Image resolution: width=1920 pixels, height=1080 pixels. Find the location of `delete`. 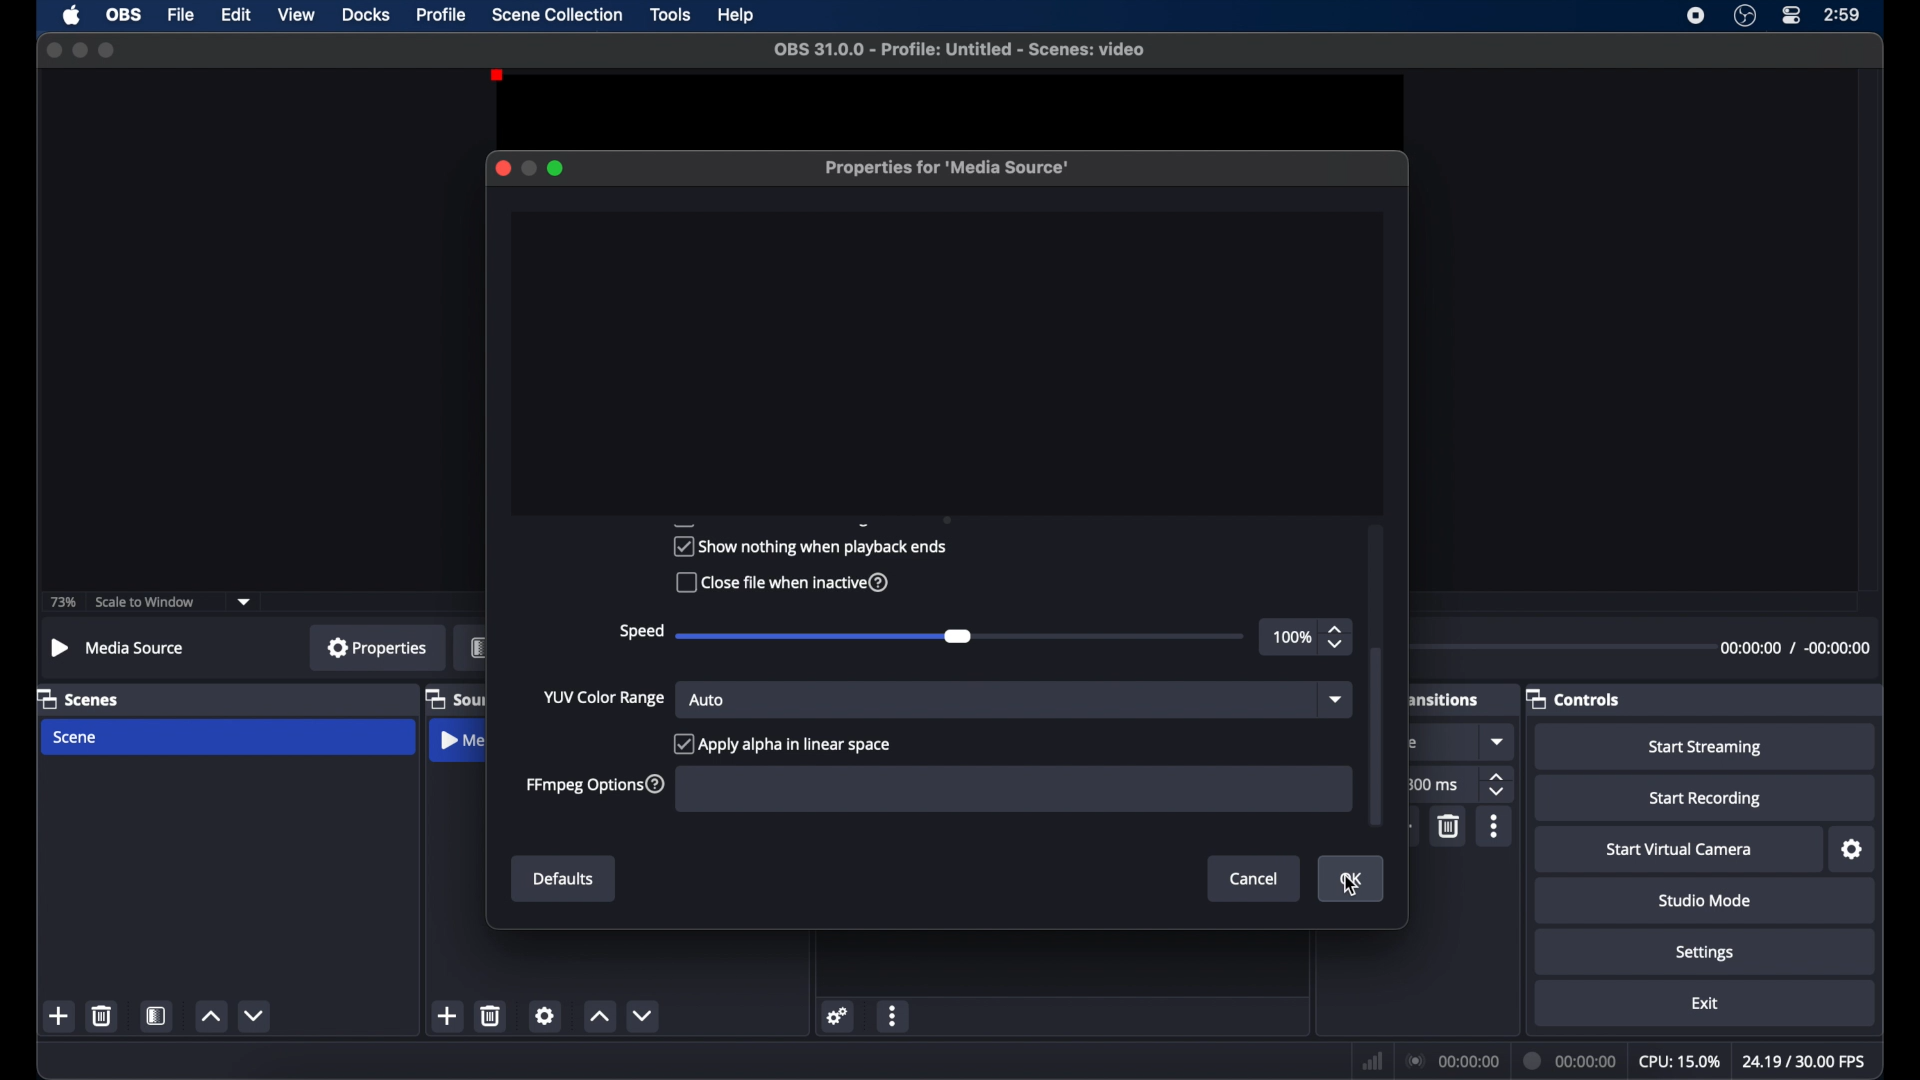

delete is located at coordinates (491, 1016).